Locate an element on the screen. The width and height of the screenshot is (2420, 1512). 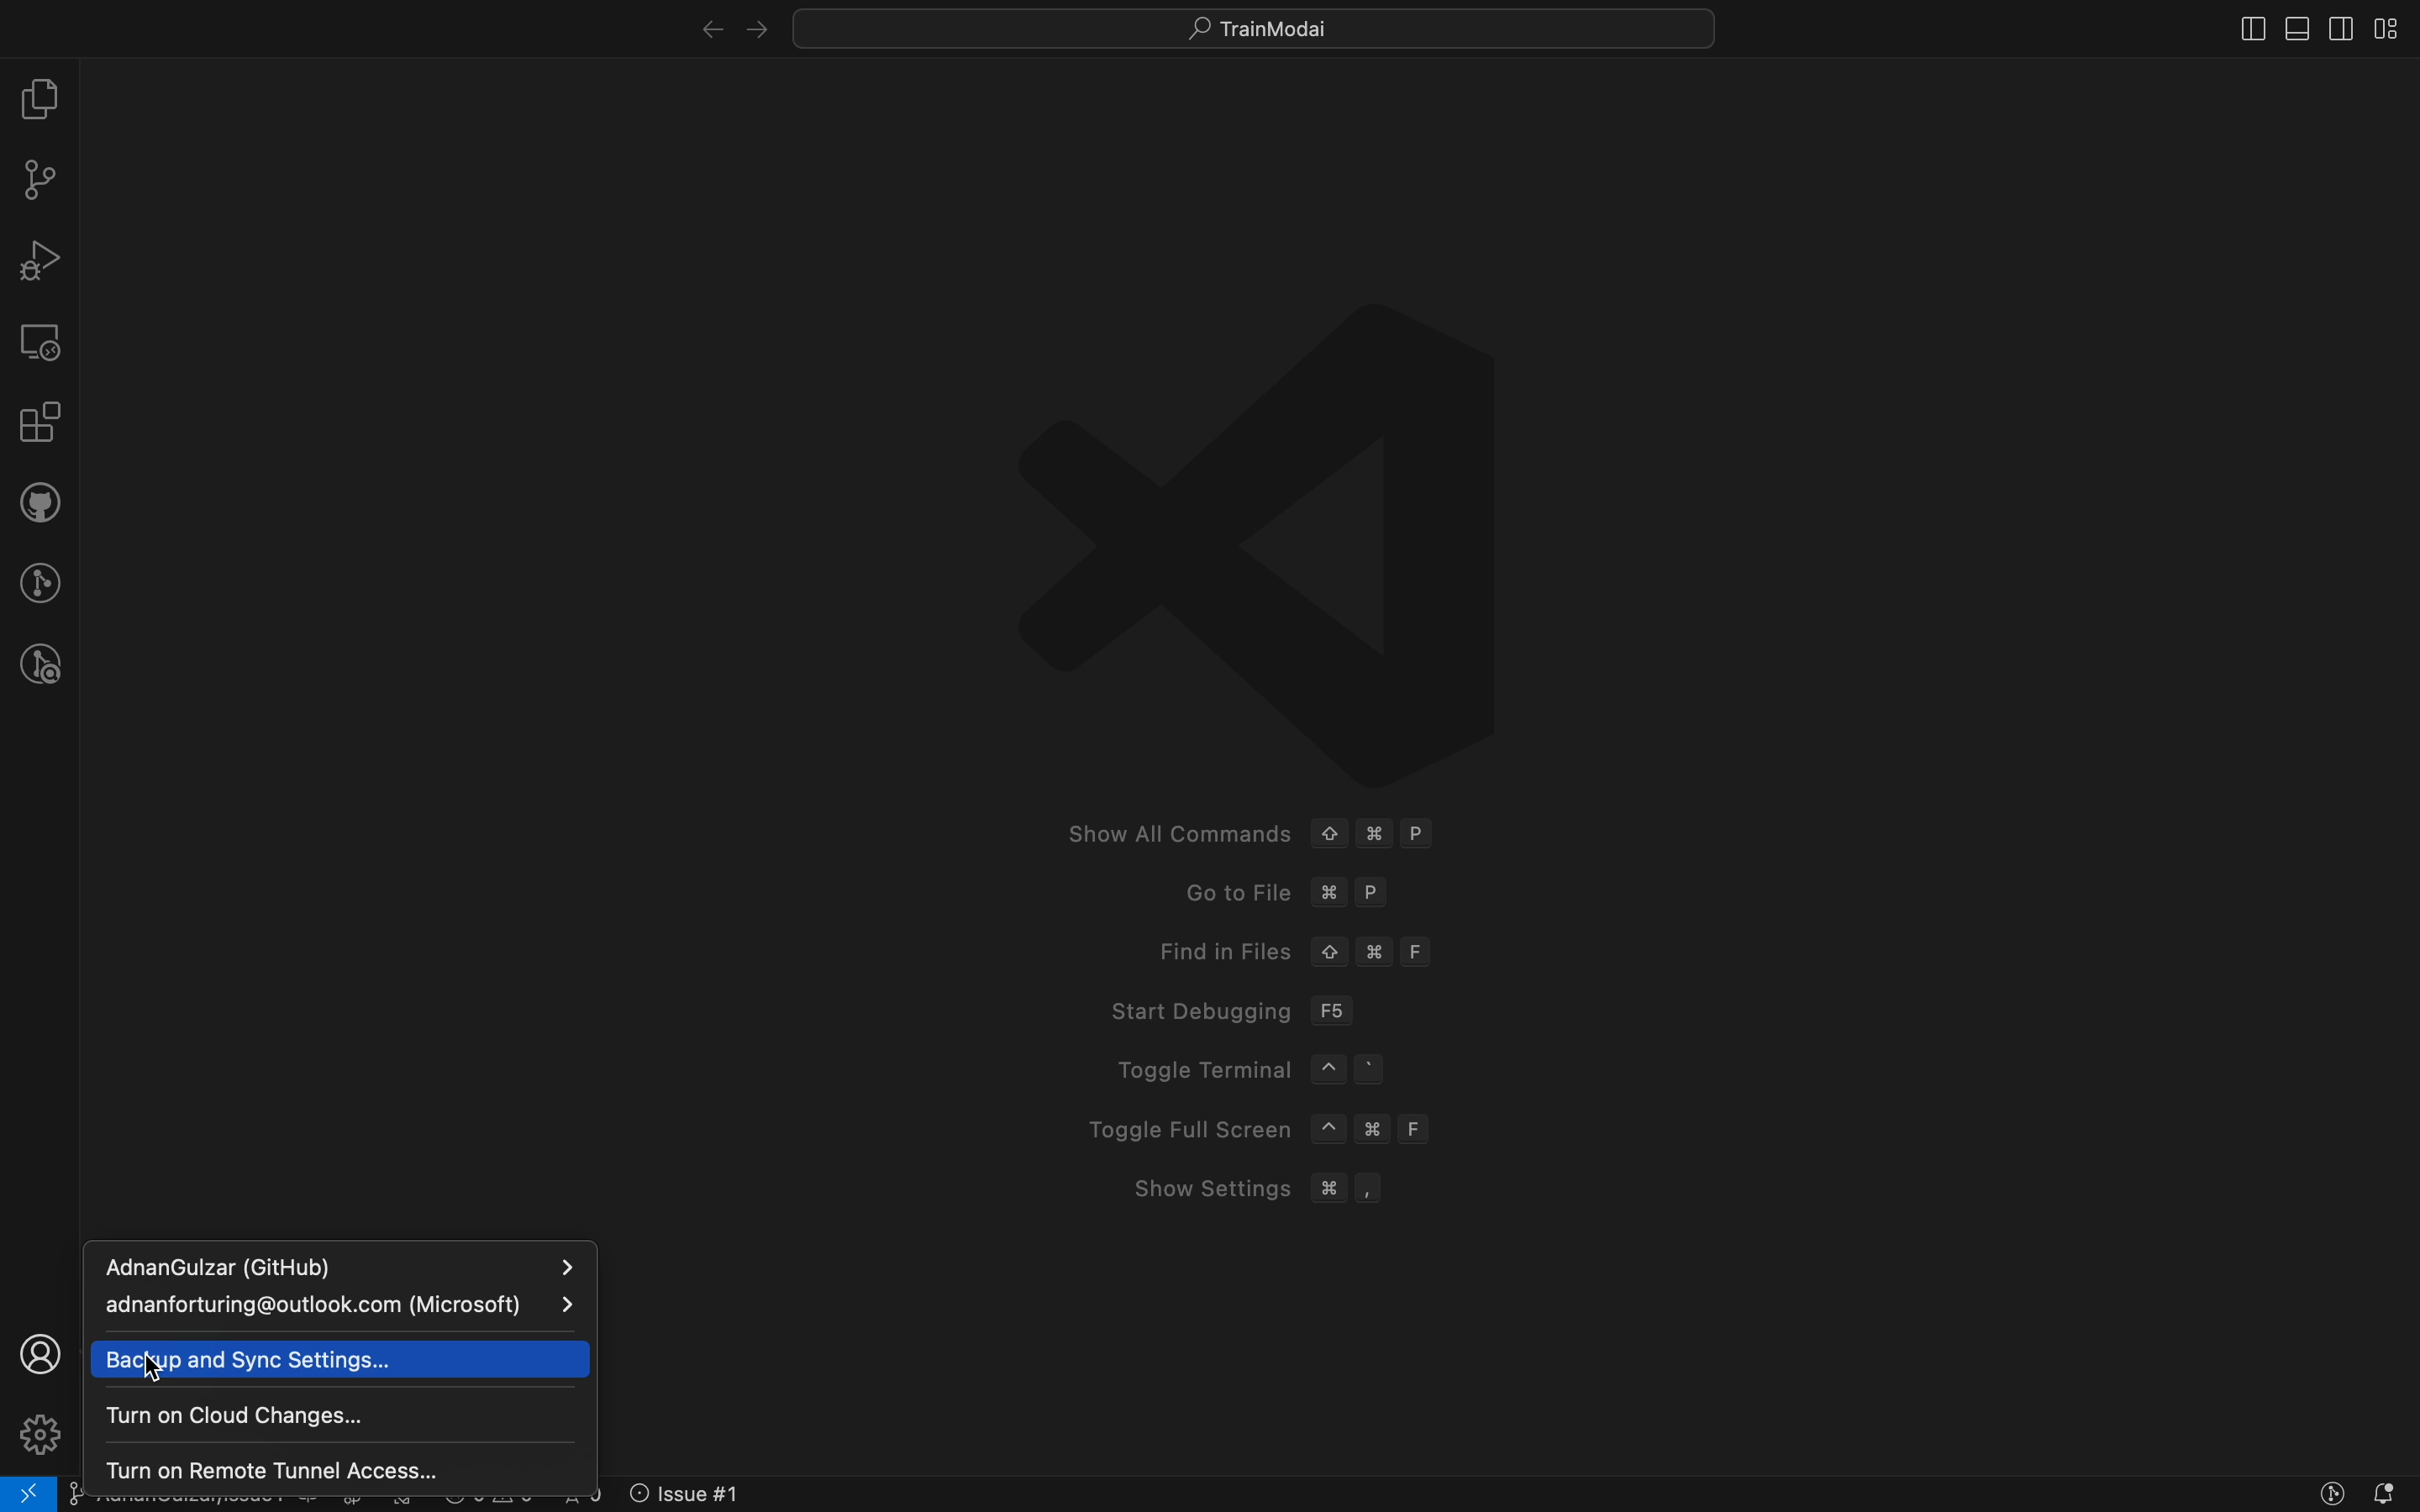
error logs is located at coordinates (813, 1496).